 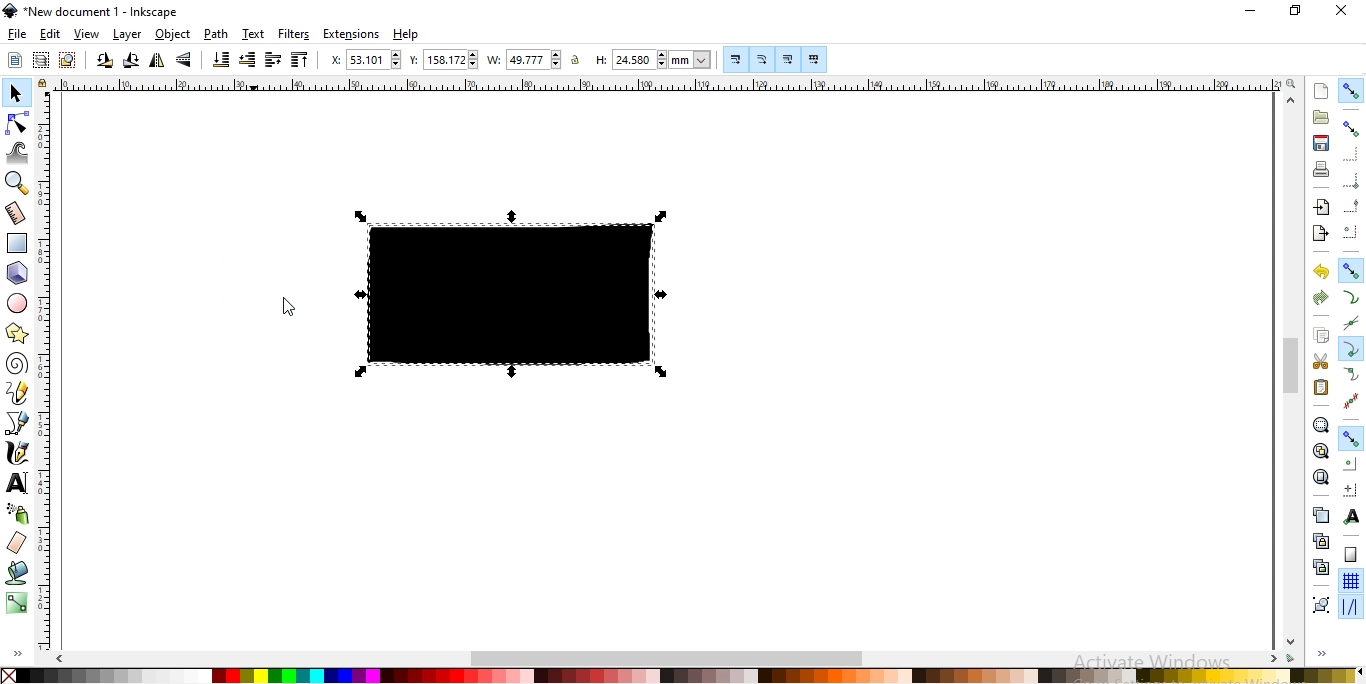 What do you see at coordinates (1294, 12) in the screenshot?
I see `restore down` at bounding box center [1294, 12].